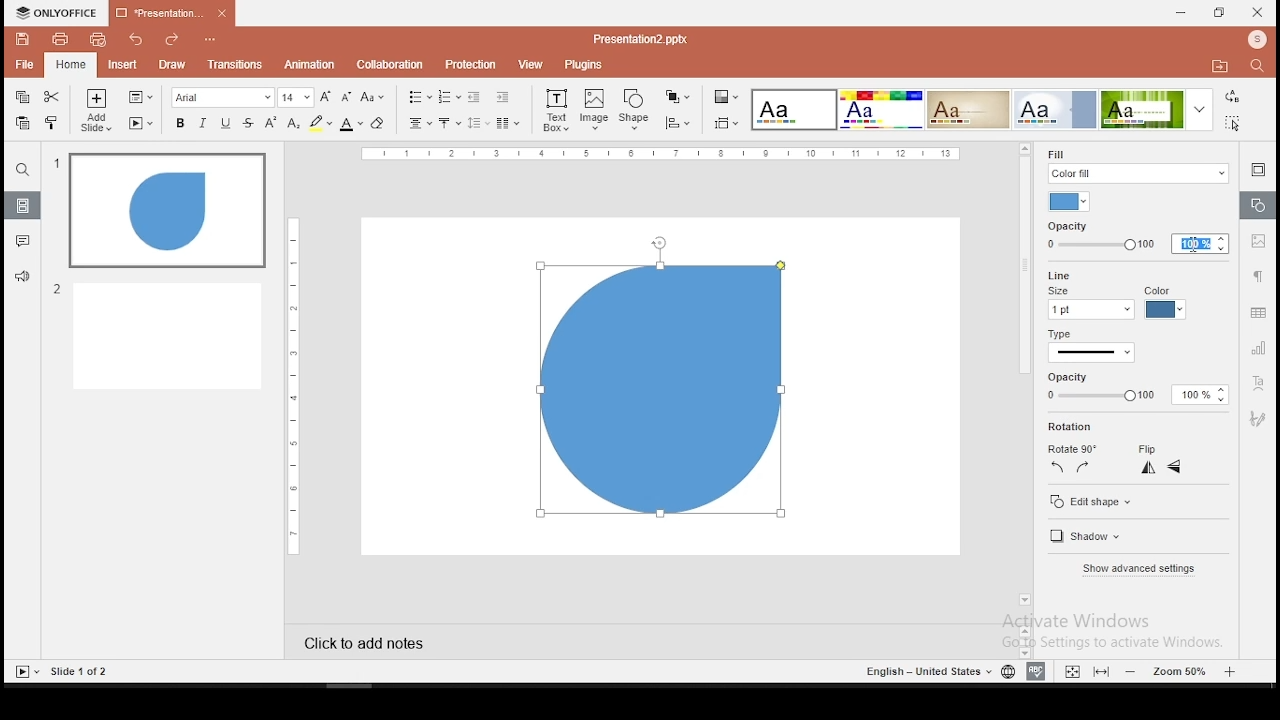  I want to click on increase indent, so click(502, 97).